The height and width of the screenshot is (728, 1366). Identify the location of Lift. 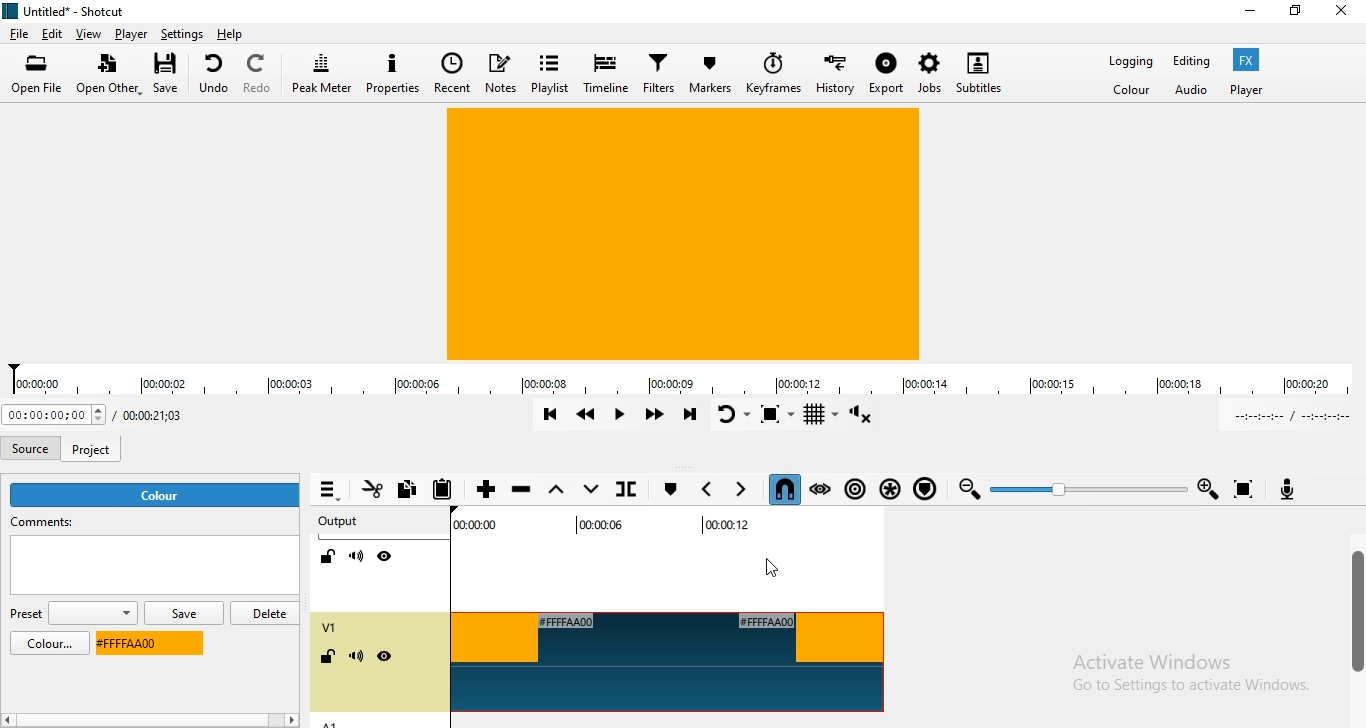
(558, 492).